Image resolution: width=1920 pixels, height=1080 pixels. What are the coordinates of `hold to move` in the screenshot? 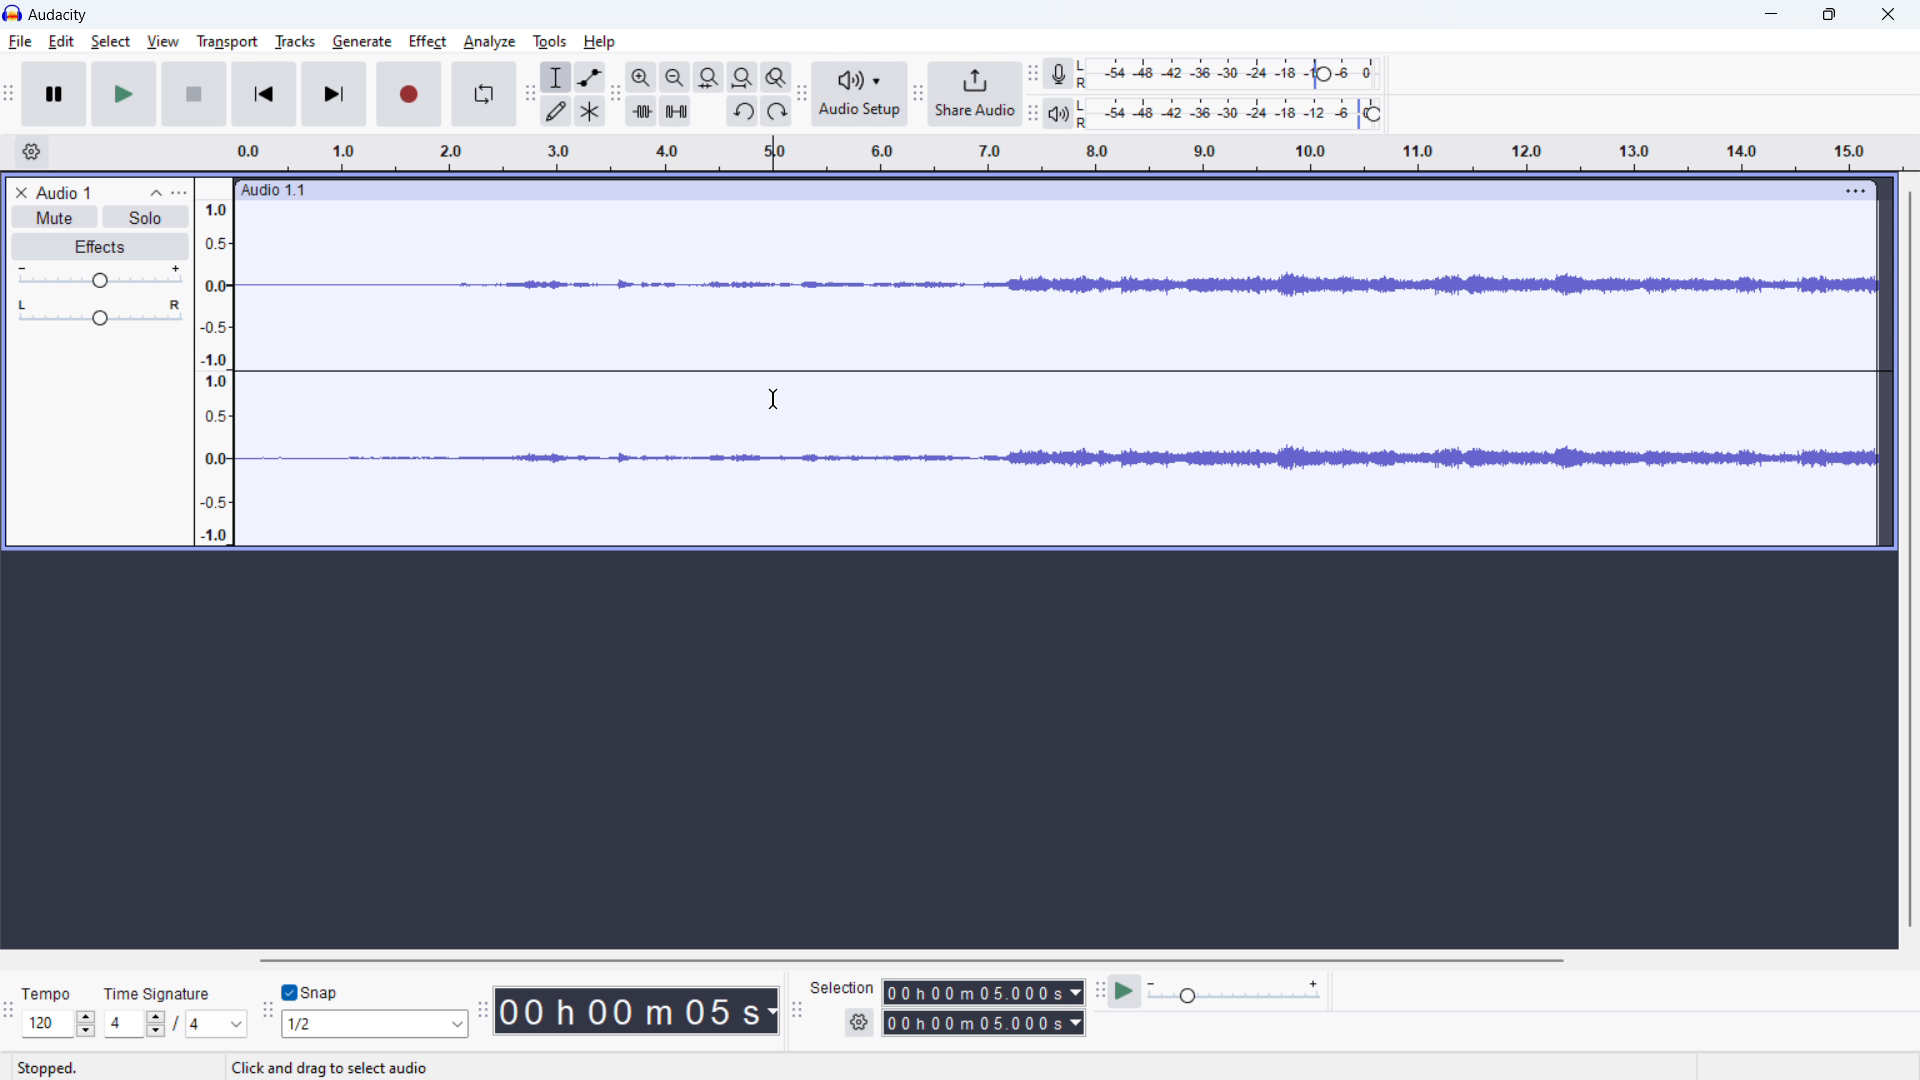 It's located at (1034, 190).